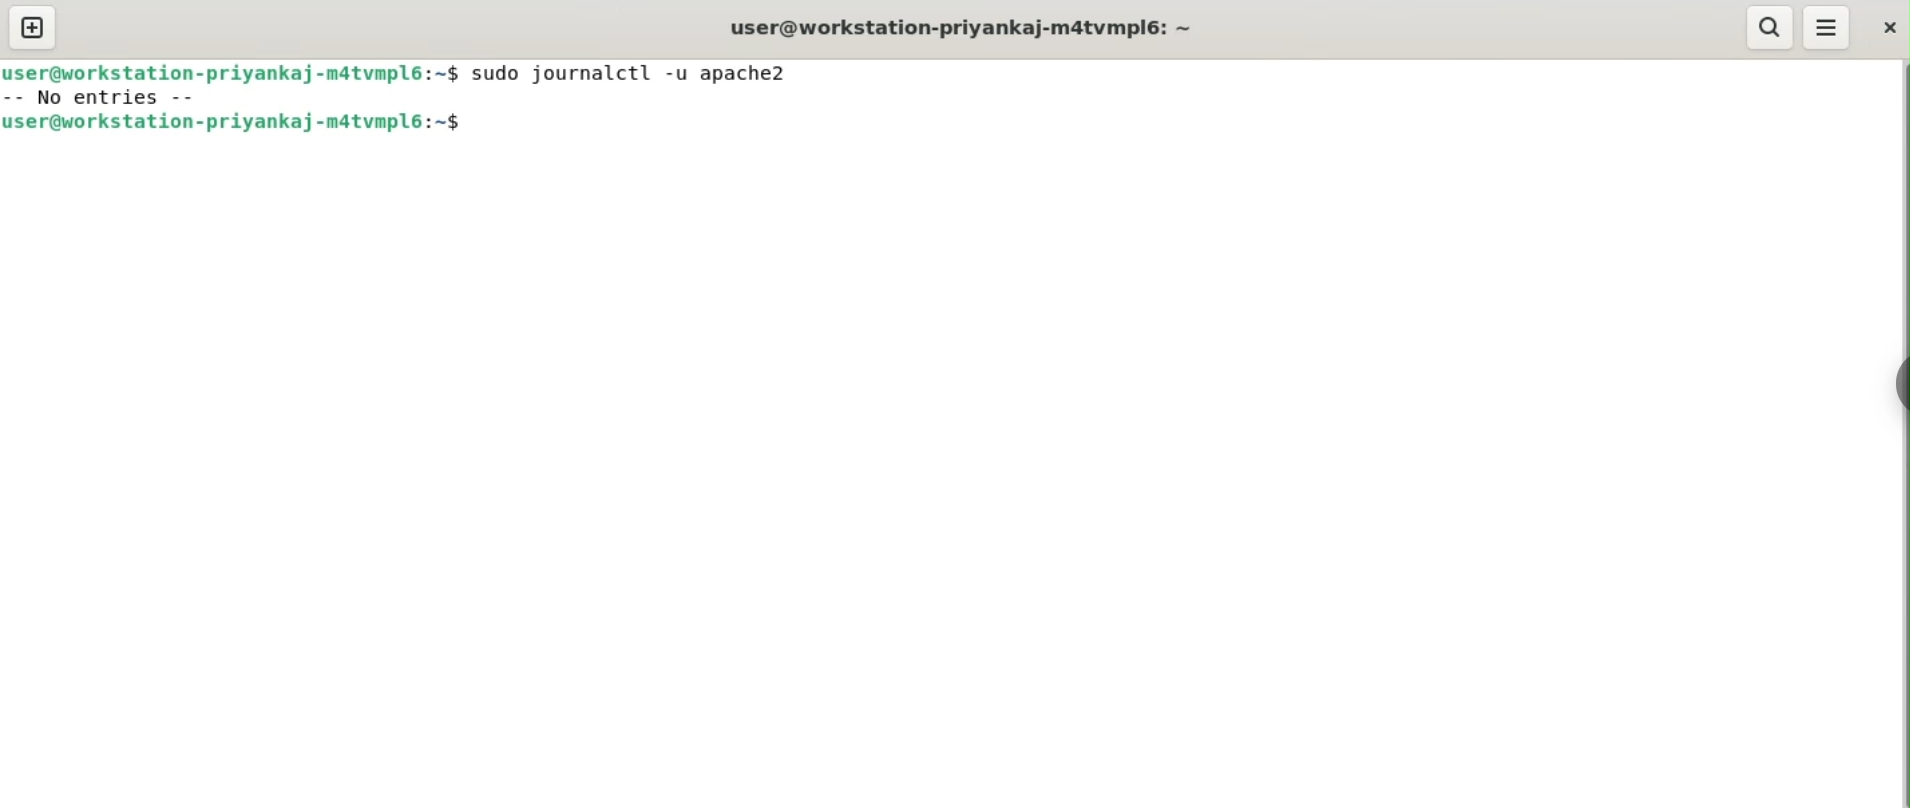  Describe the element at coordinates (1886, 28) in the screenshot. I see `close` at that location.